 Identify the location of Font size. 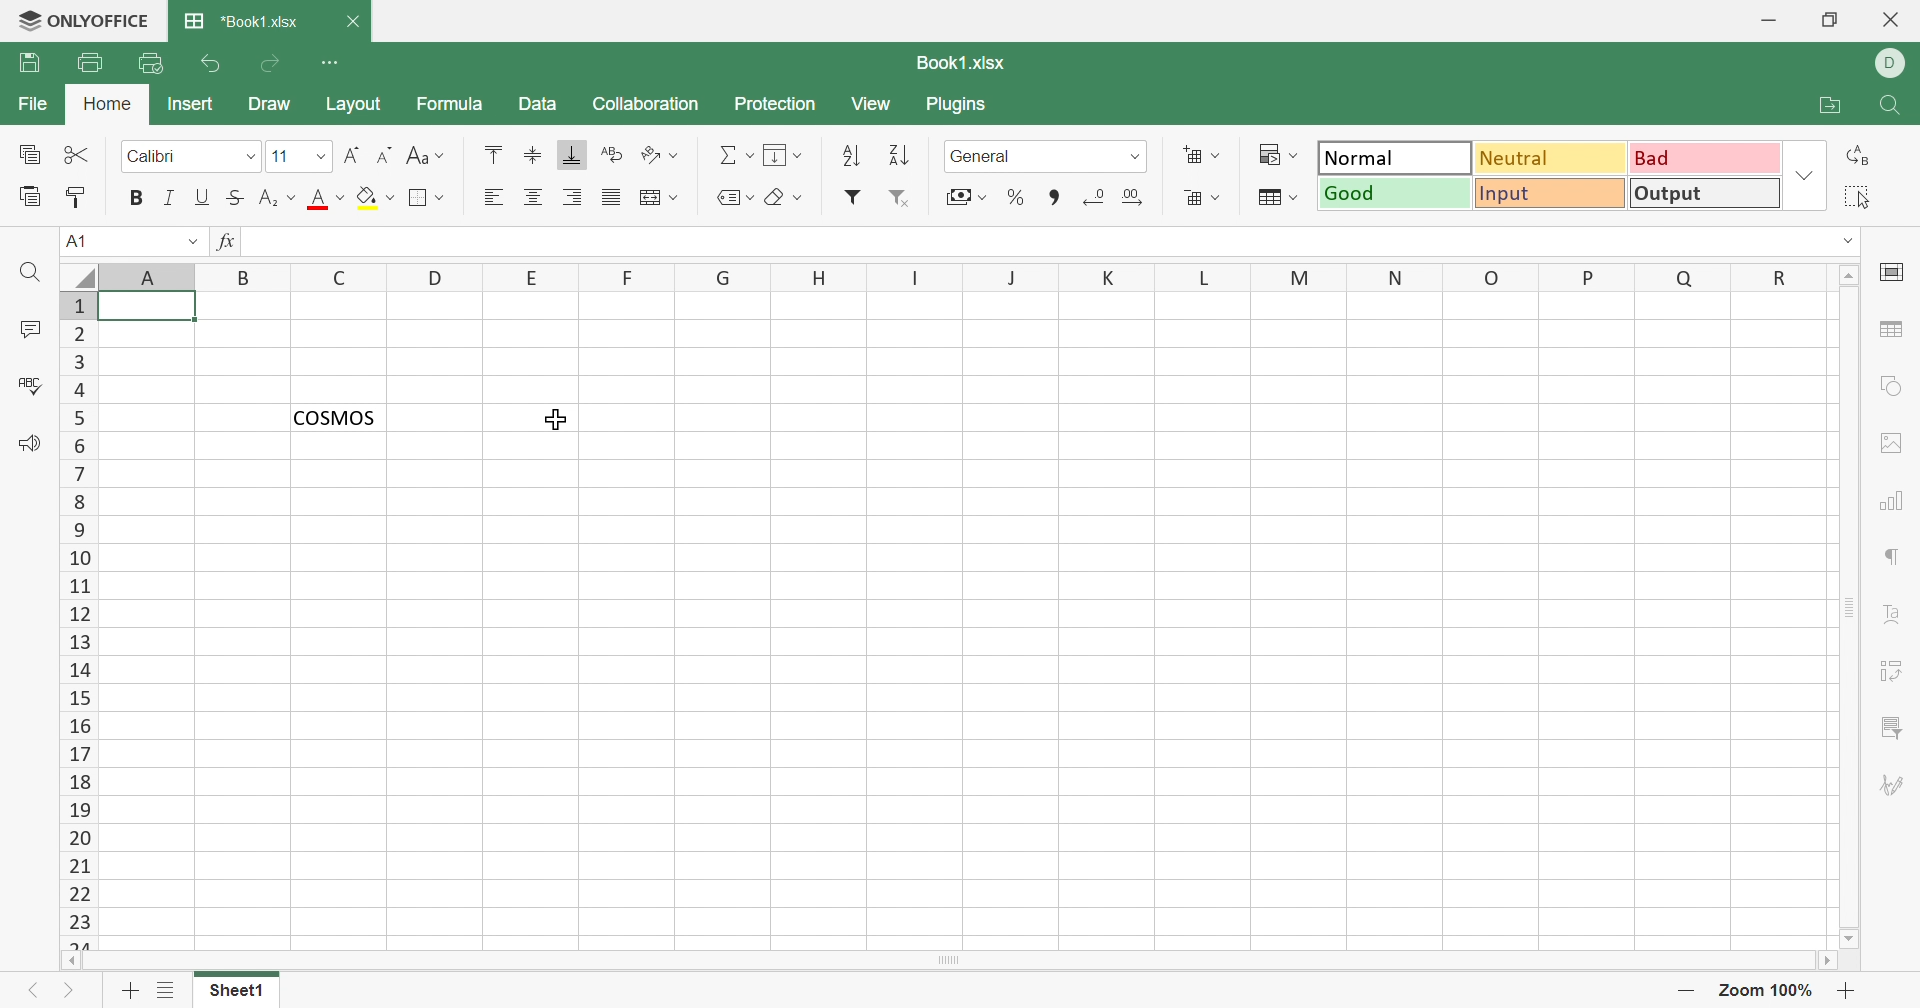
(287, 154).